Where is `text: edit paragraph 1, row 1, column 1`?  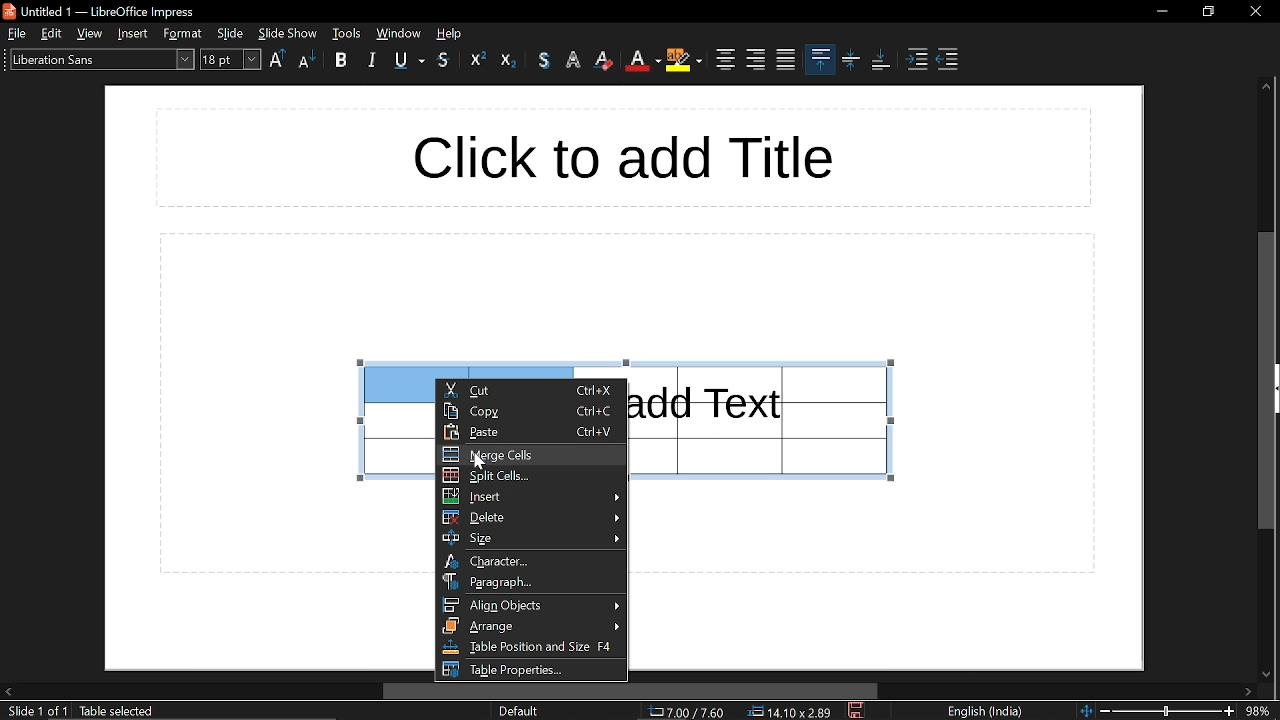 text: edit paragraph 1, row 1, column 1 is located at coordinates (186, 712).